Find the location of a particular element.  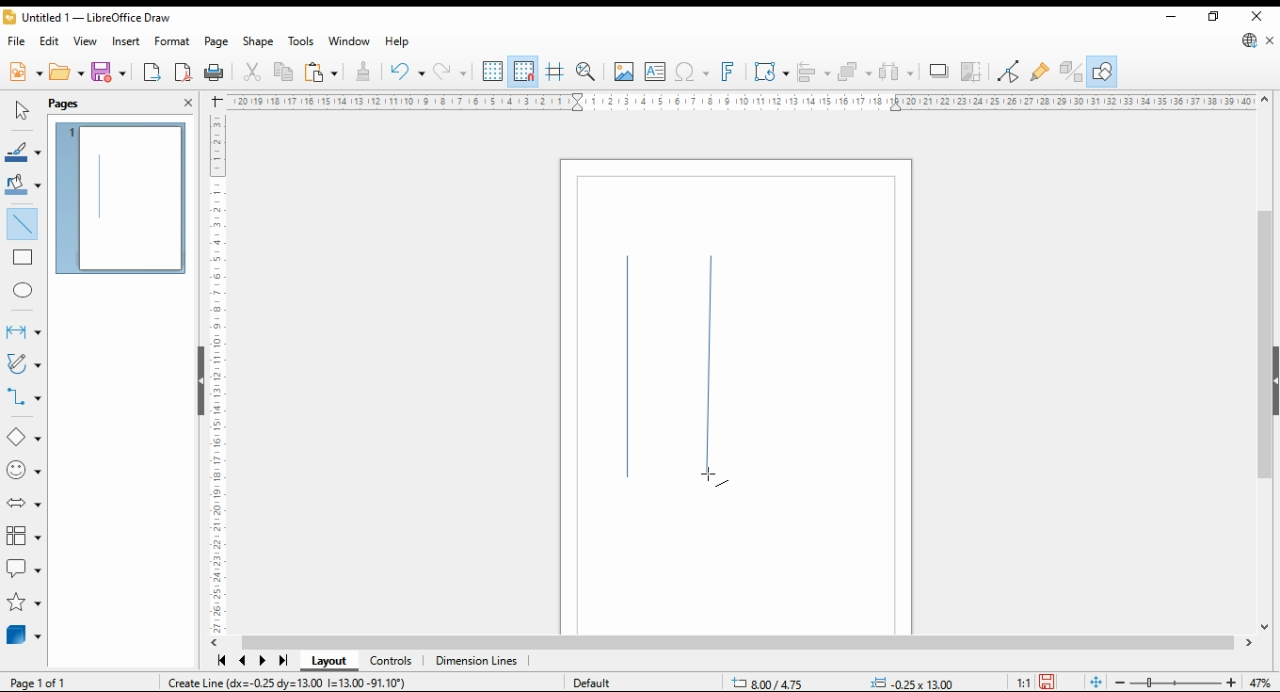

ellipse is located at coordinates (23, 288).